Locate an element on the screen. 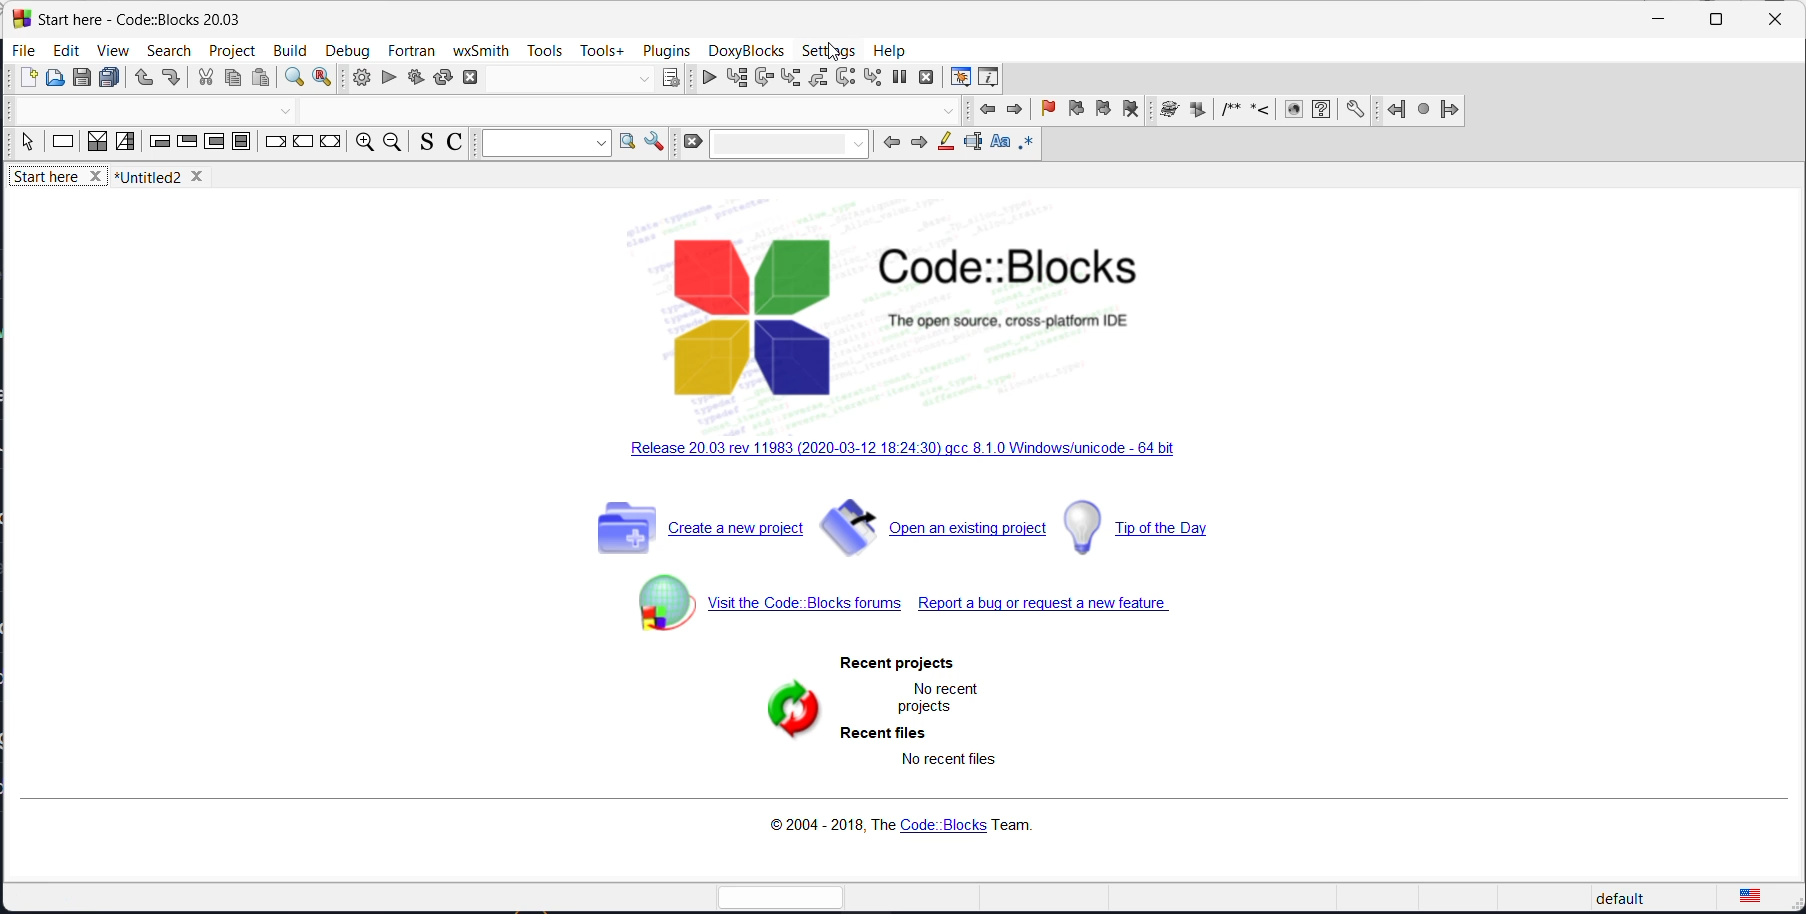  stop out is located at coordinates (820, 77).